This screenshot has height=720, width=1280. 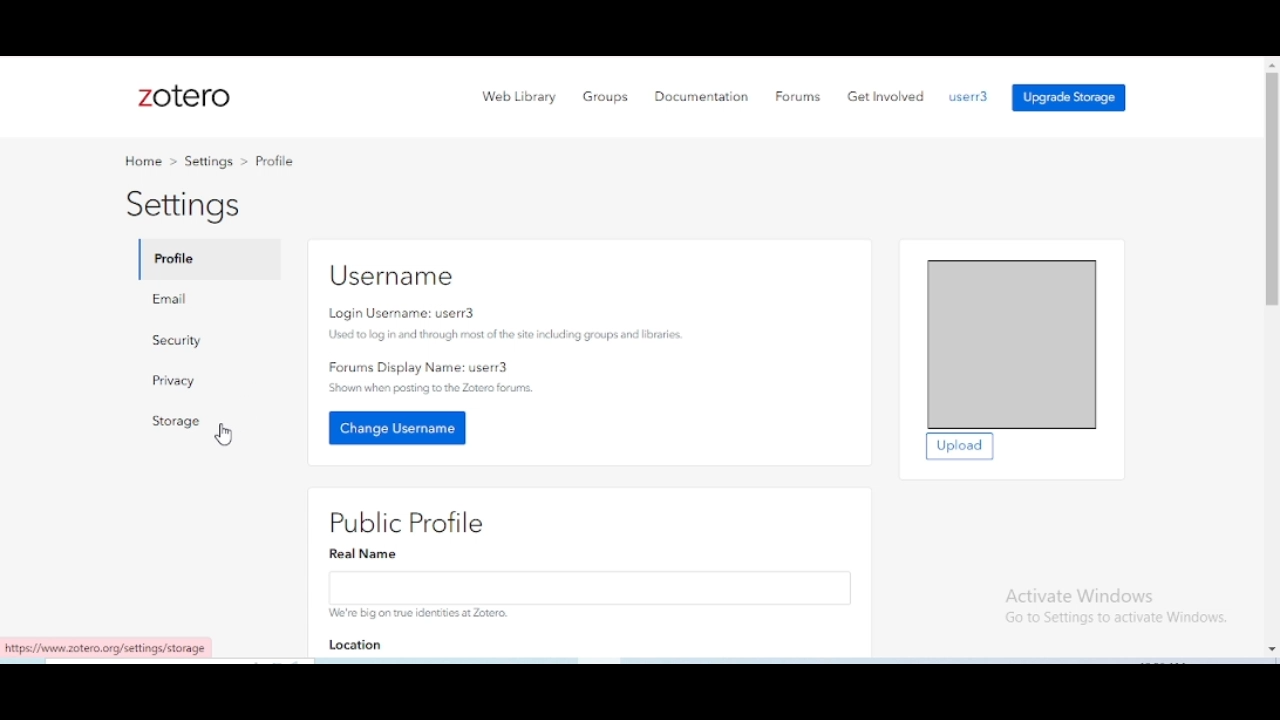 I want to click on change username, so click(x=397, y=427).